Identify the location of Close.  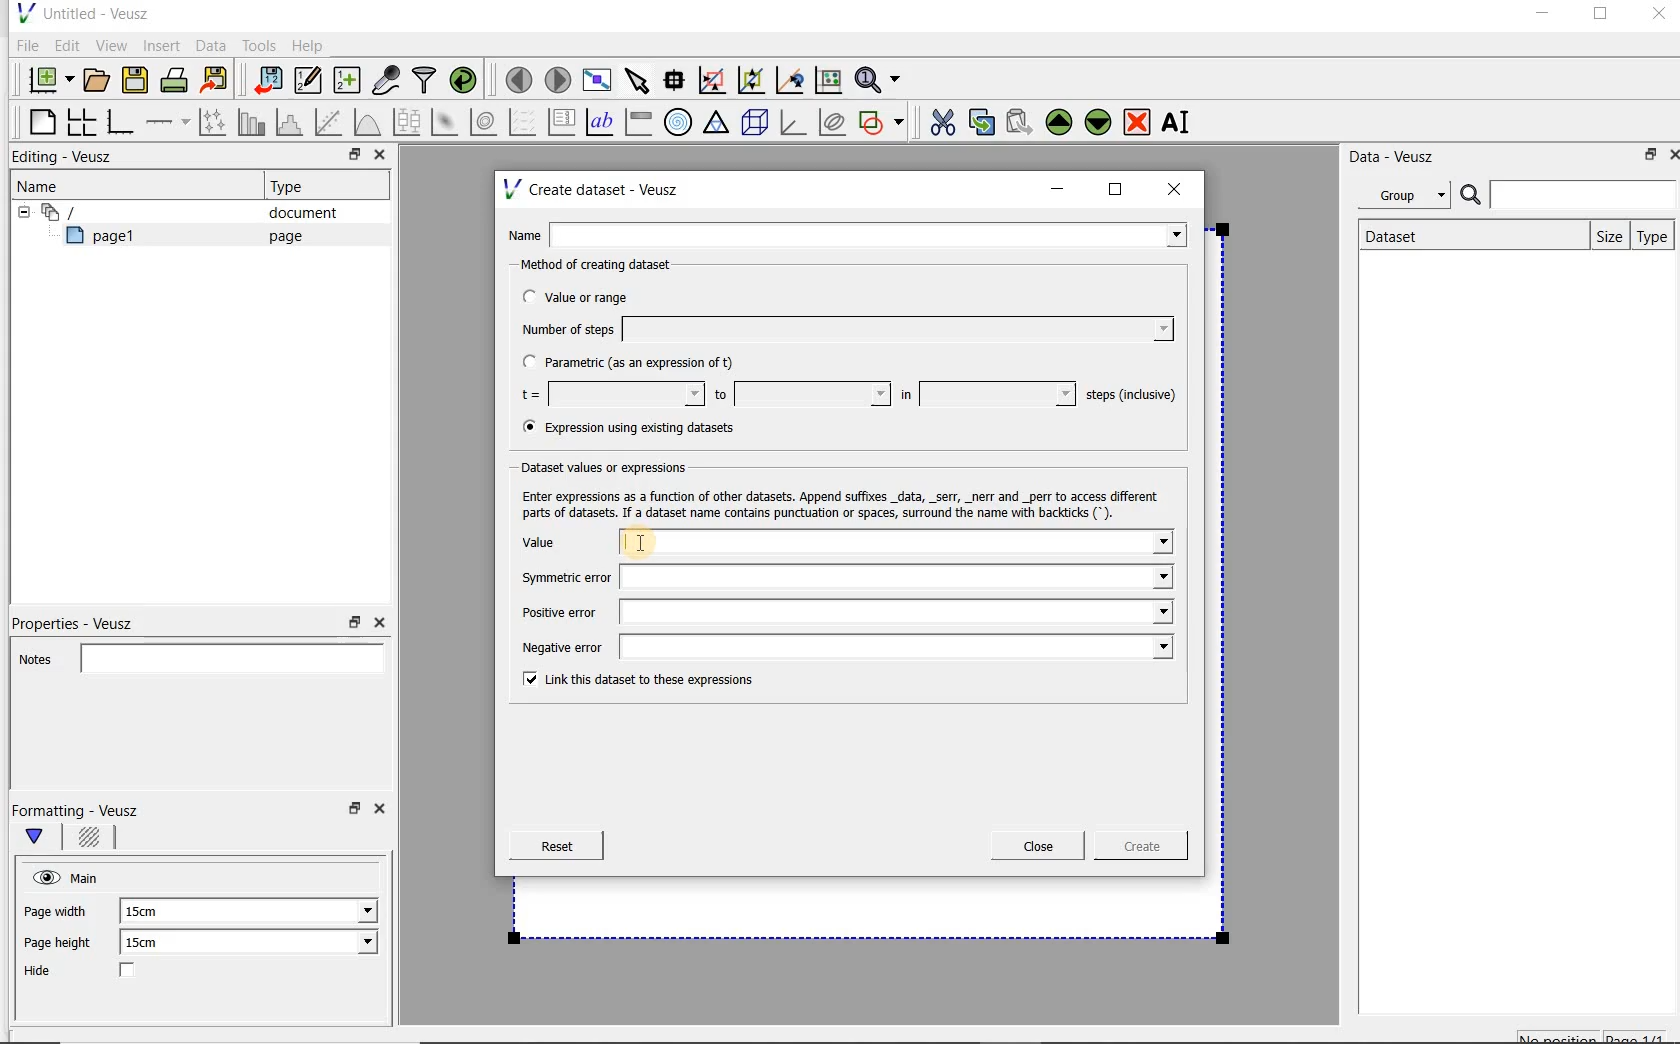
(1657, 17).